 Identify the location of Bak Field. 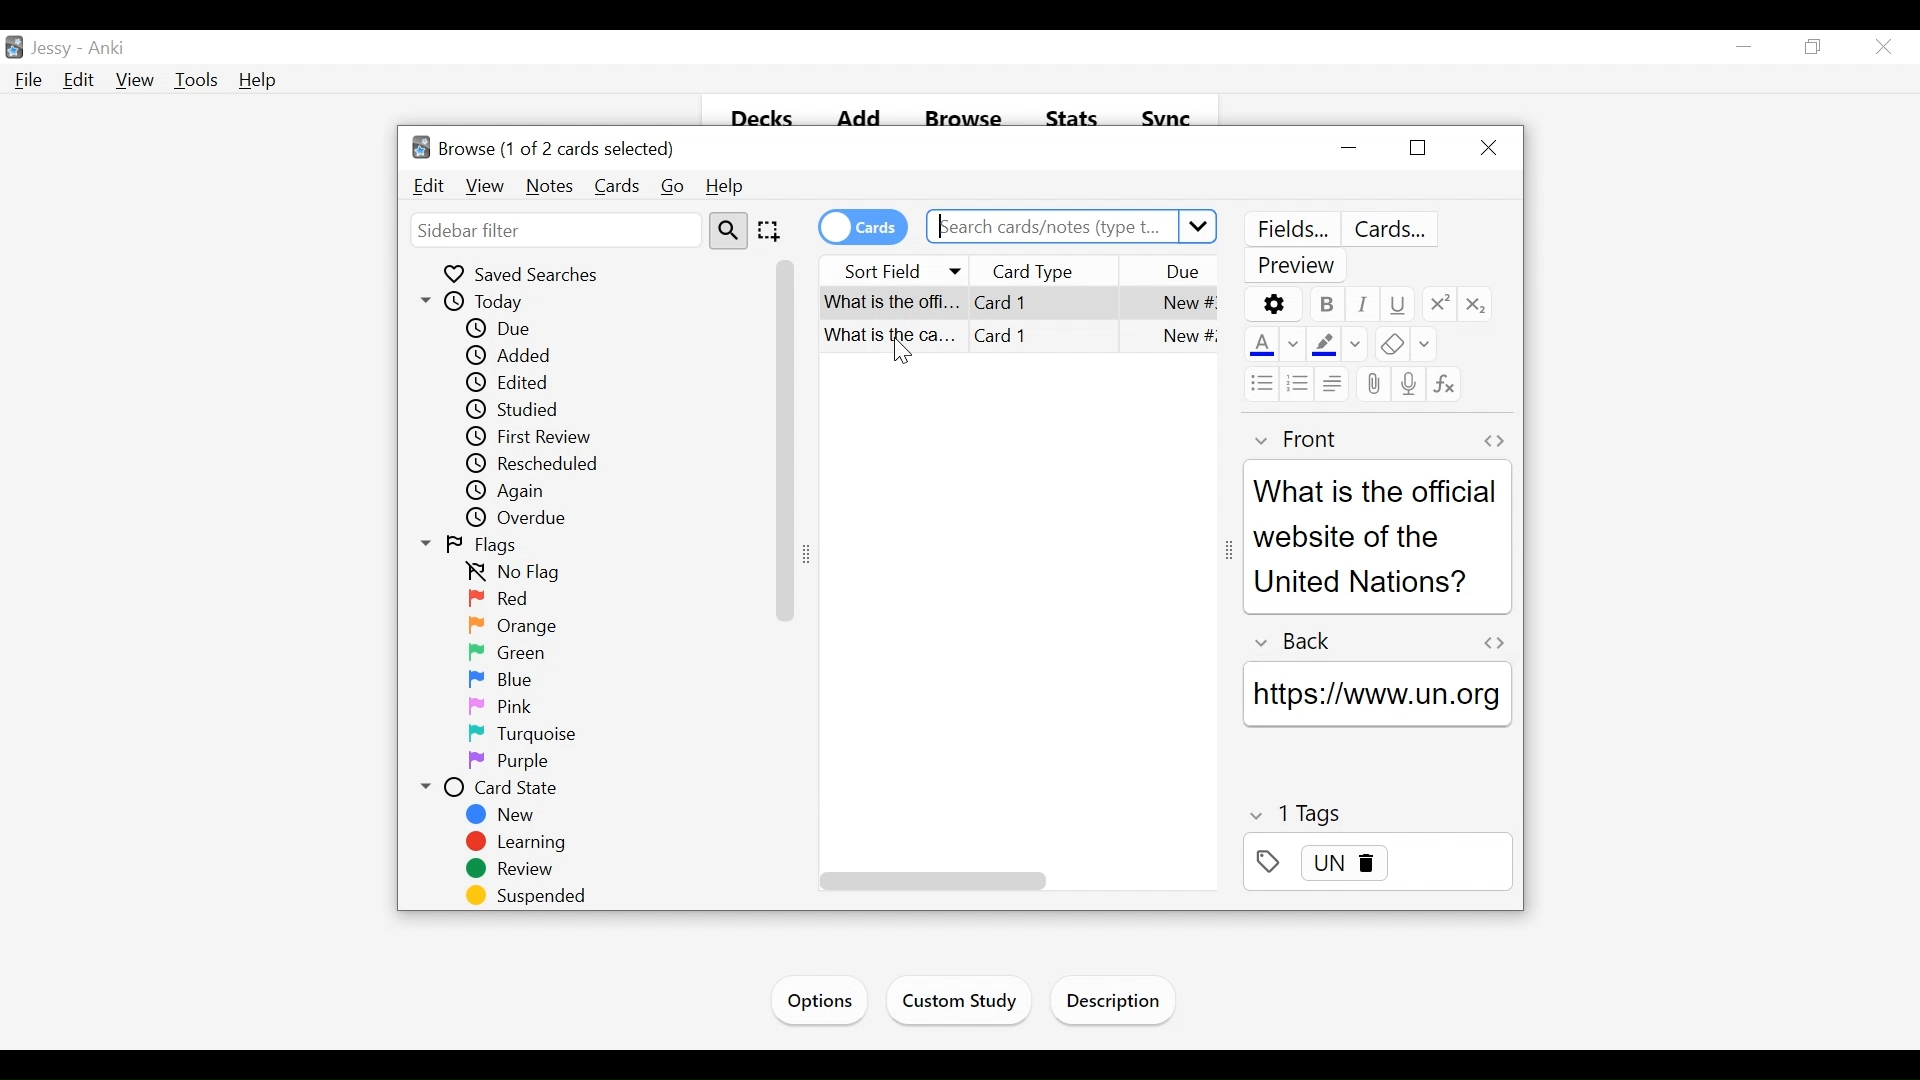
(1376, 640).